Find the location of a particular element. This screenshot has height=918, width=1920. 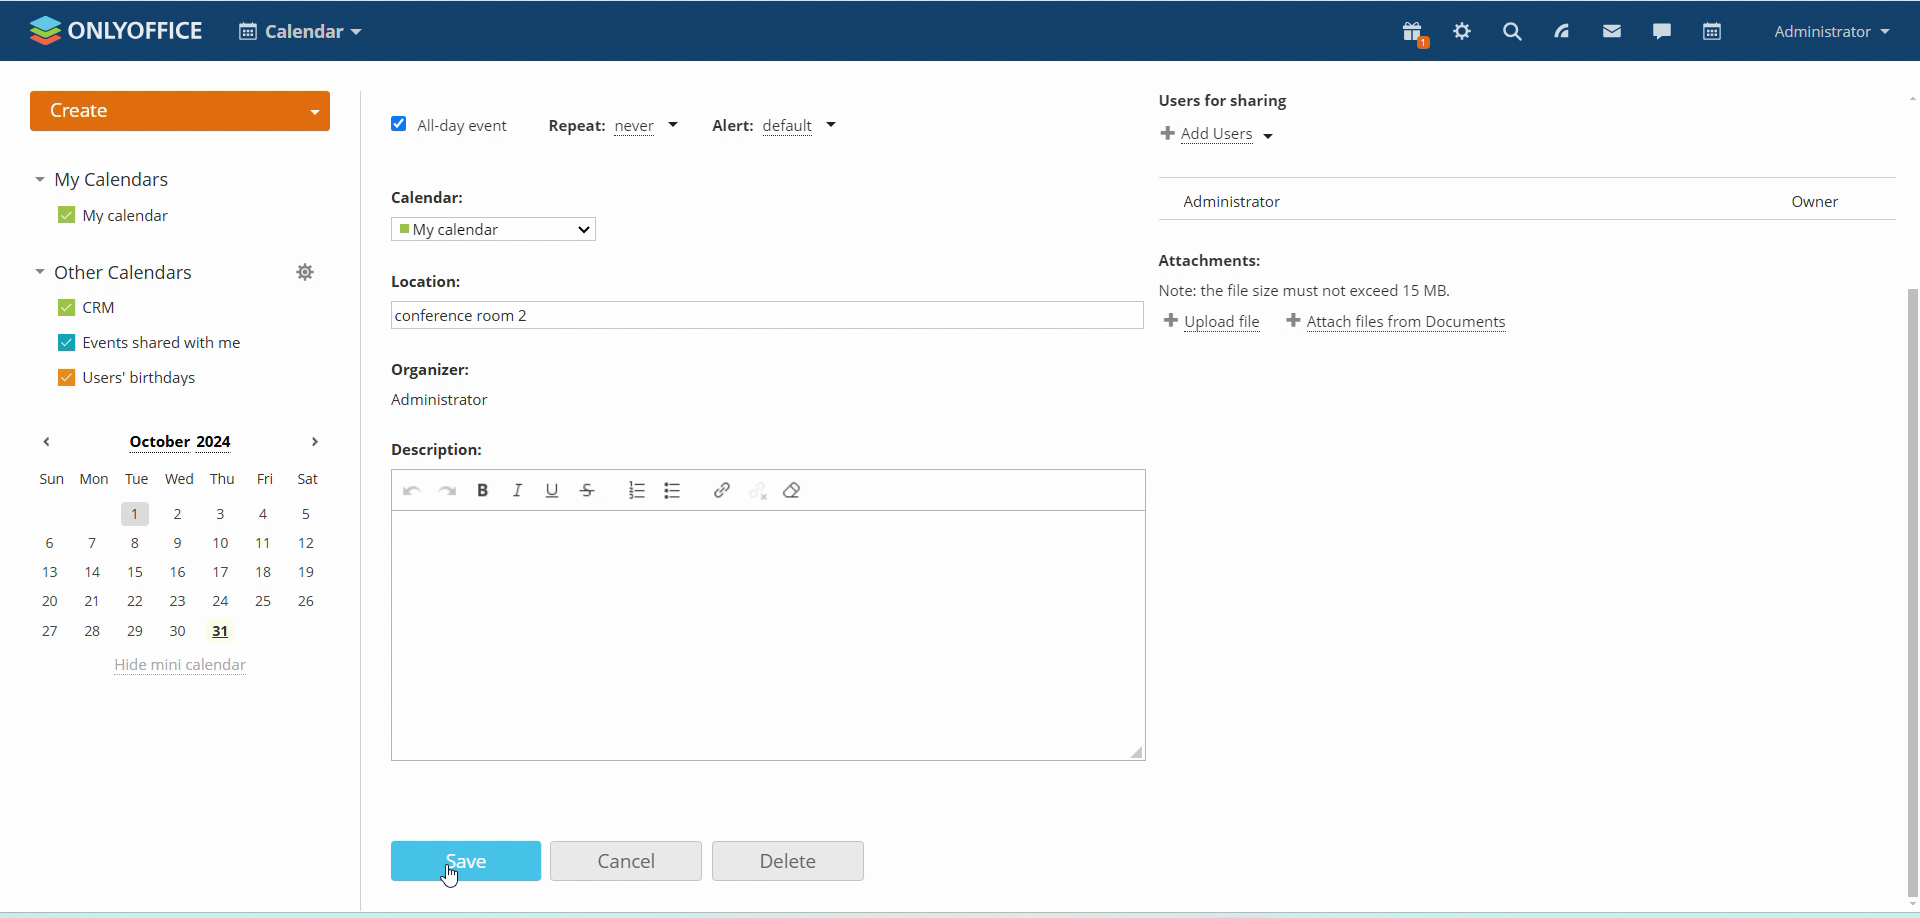

user list is located at coordinates (1526, 199).